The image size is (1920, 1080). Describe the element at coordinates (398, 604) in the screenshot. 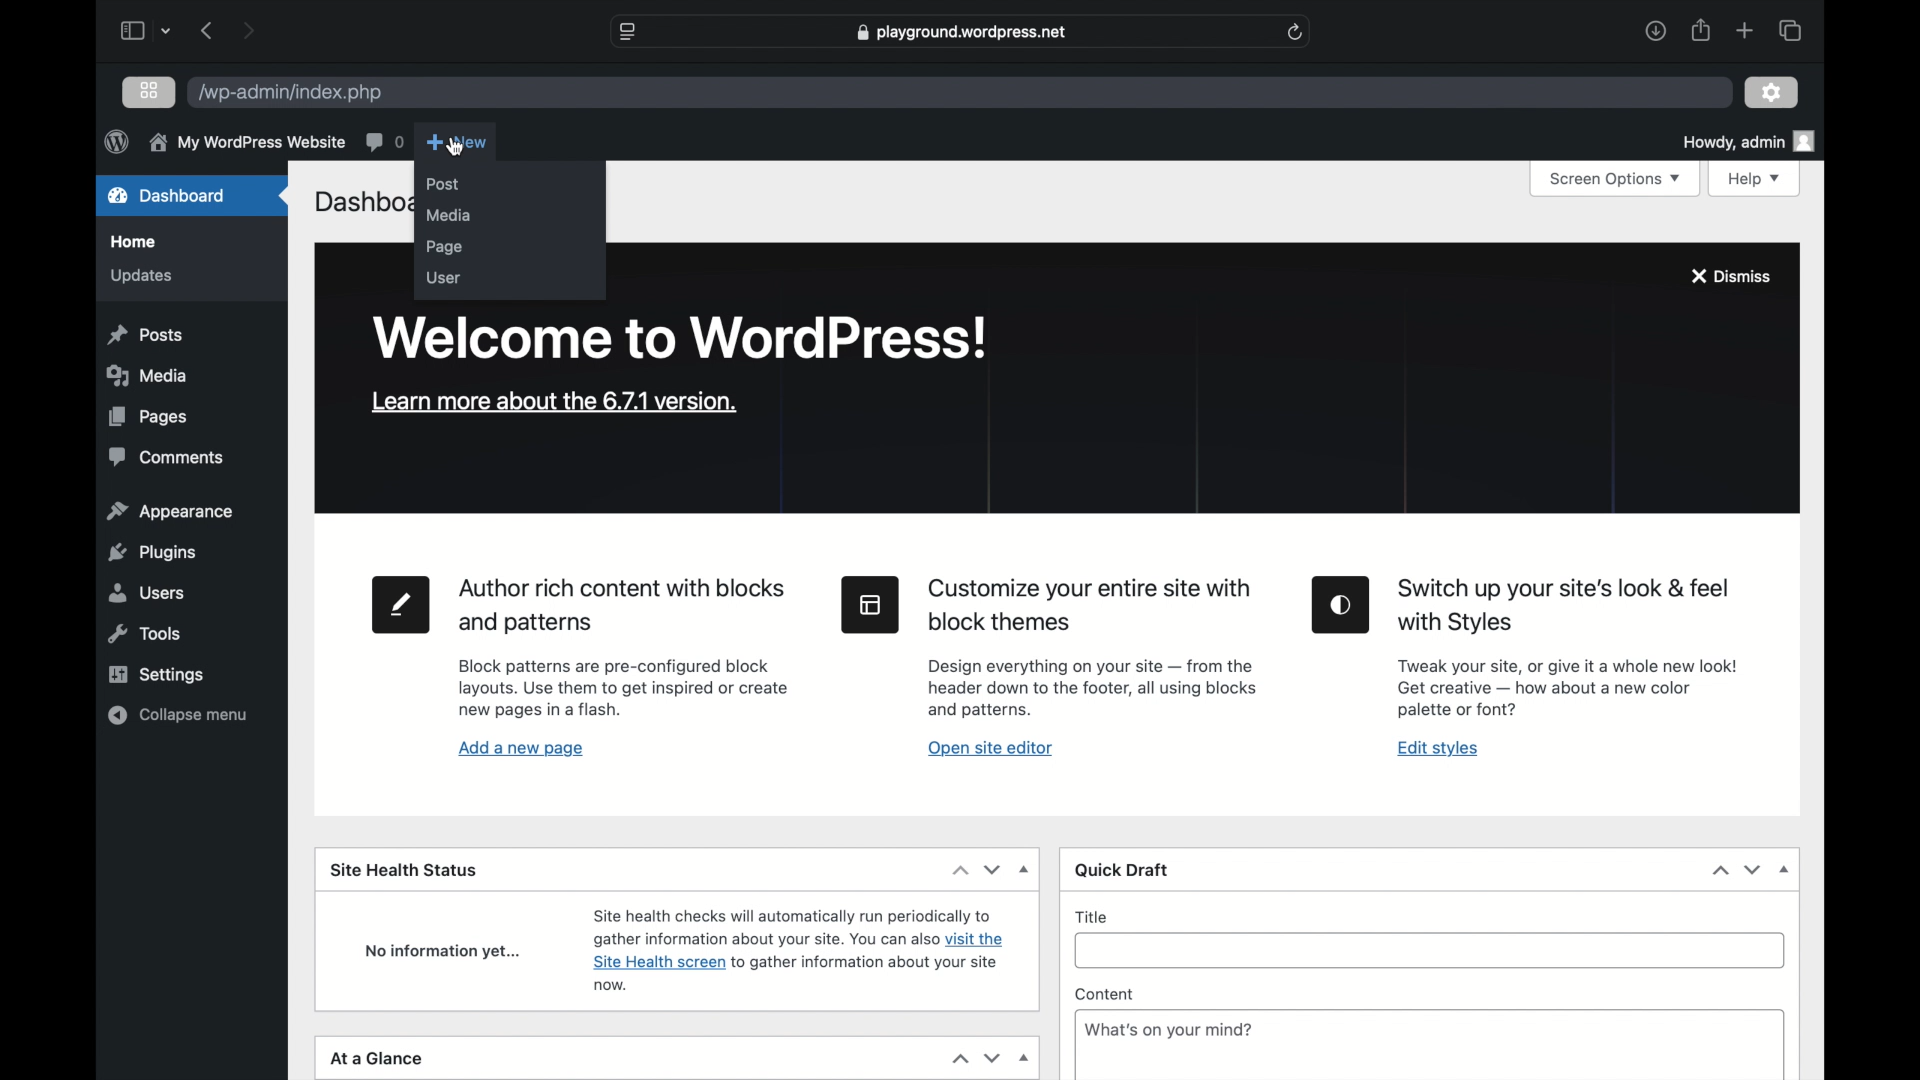

I see `new page` at that location.